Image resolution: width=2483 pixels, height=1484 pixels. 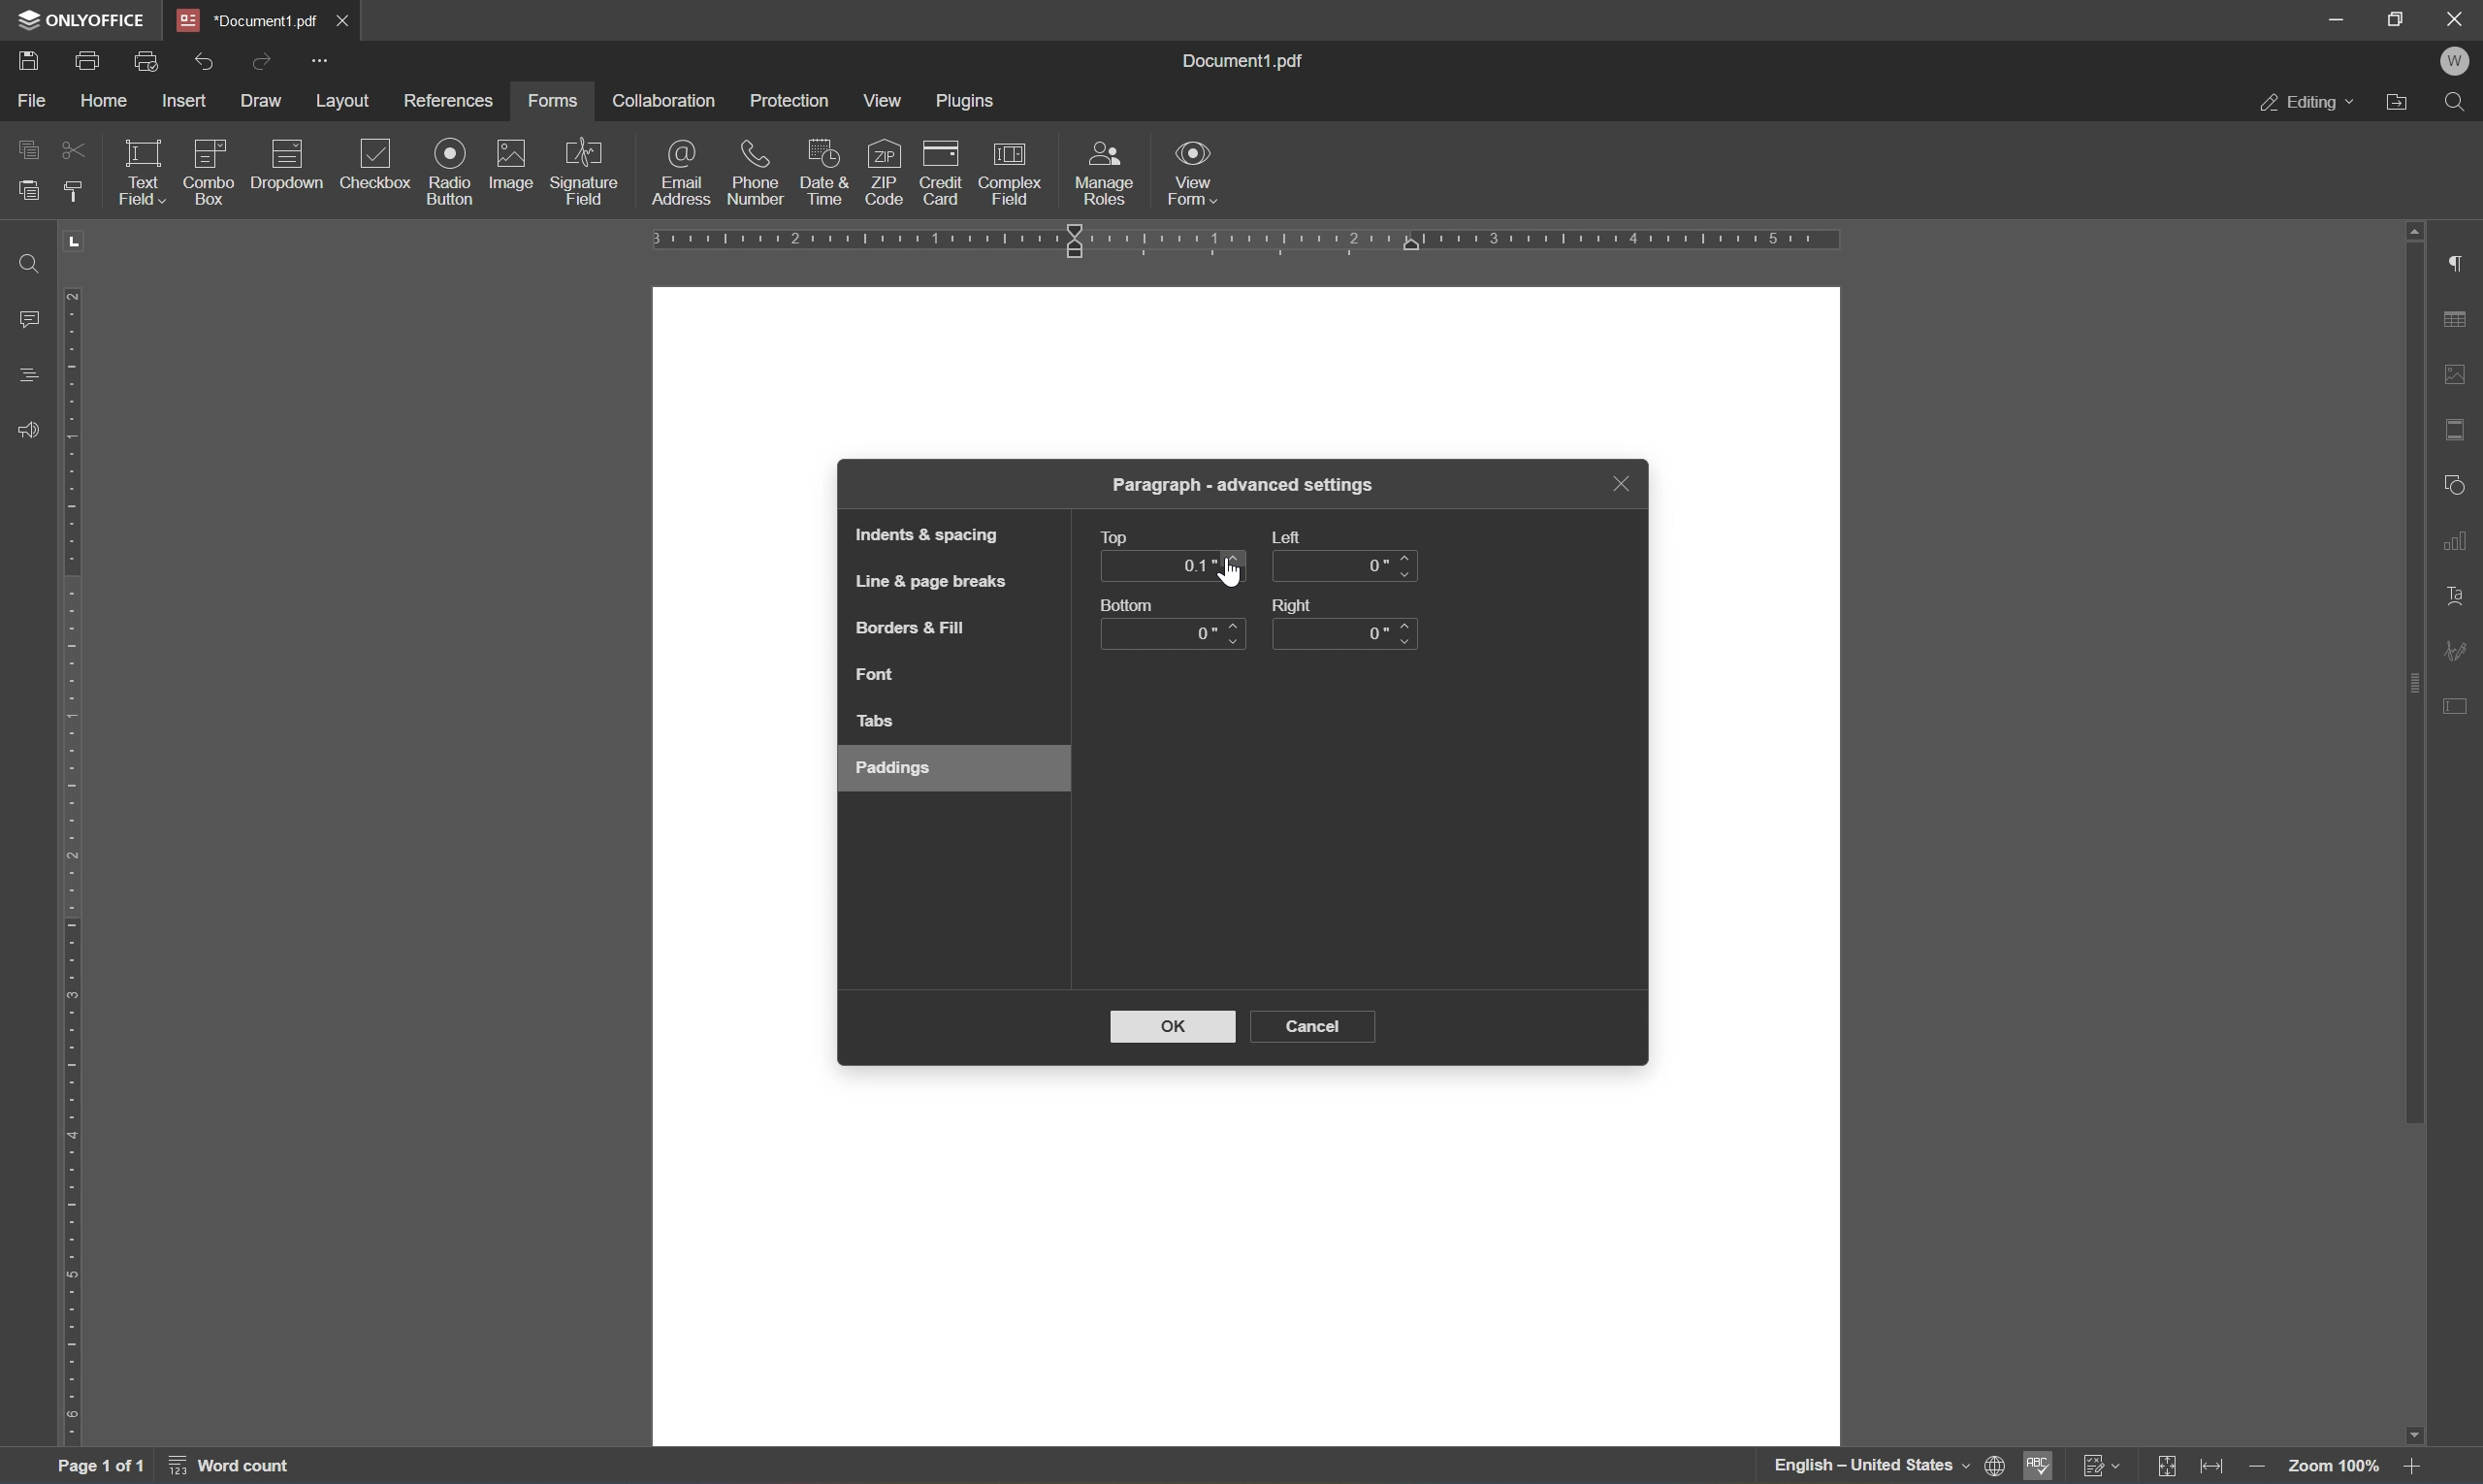 What do you see at coordinates (447, 102) in the screenshot?
I see `references` at bounding box center [447, 102].